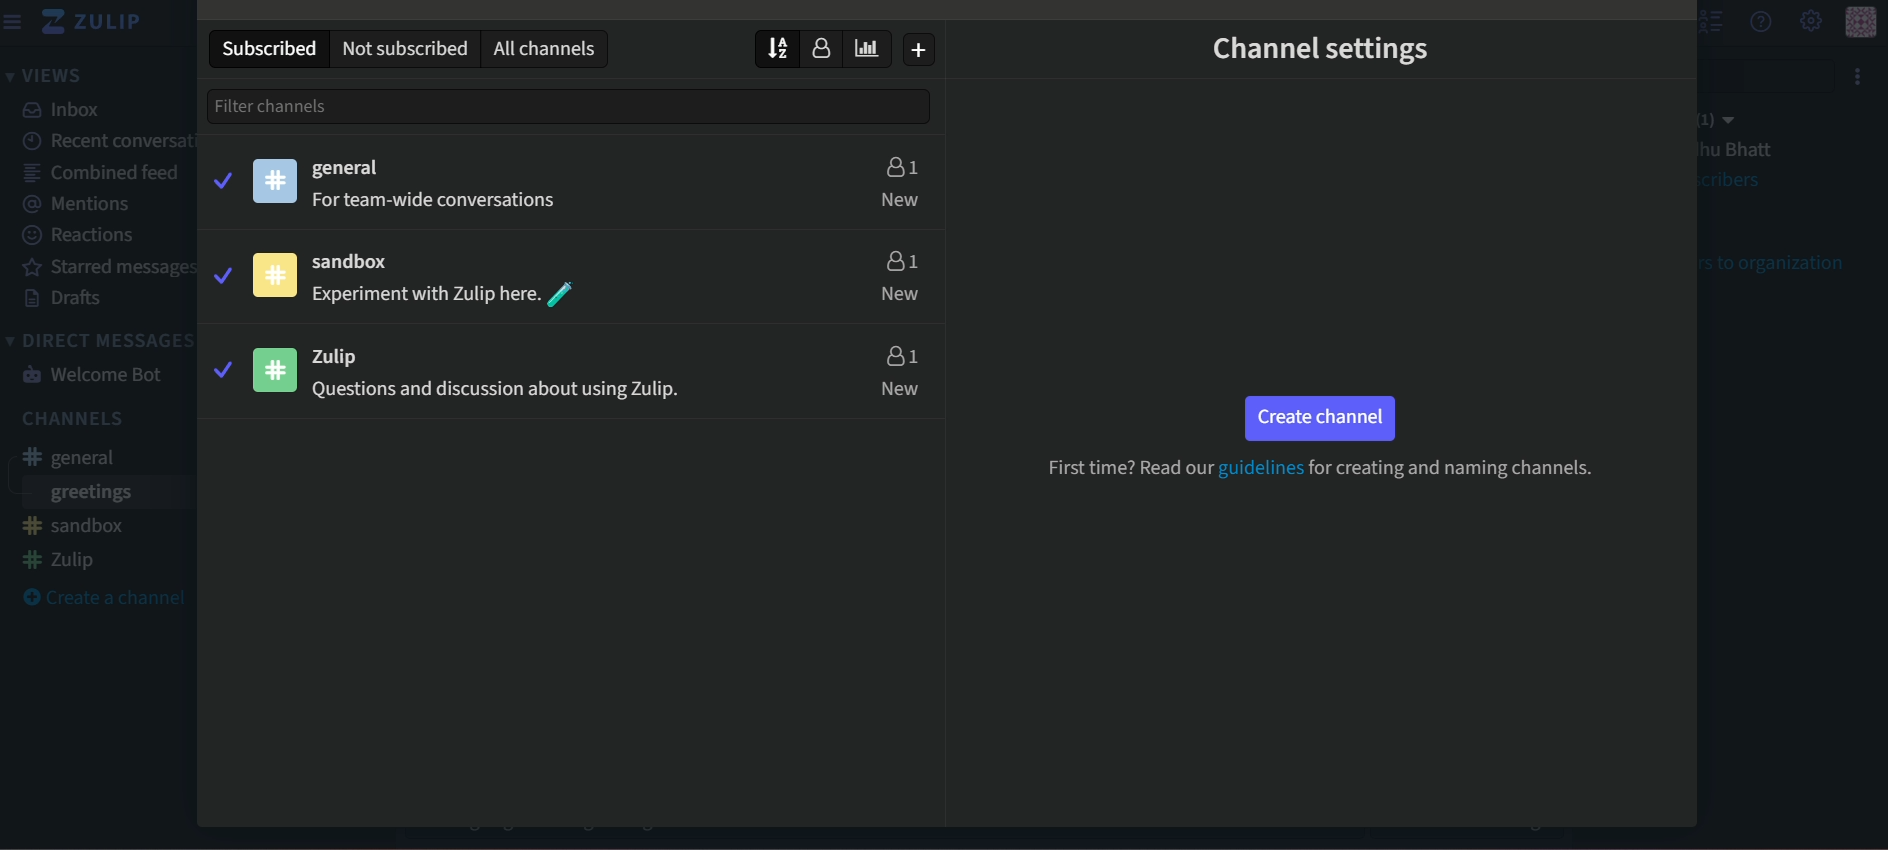 The width and height of the screenshot is (1888, 850). Describe the element at coordinates (304, 106) in the screenshot. I see `Filter Channels` at that location.